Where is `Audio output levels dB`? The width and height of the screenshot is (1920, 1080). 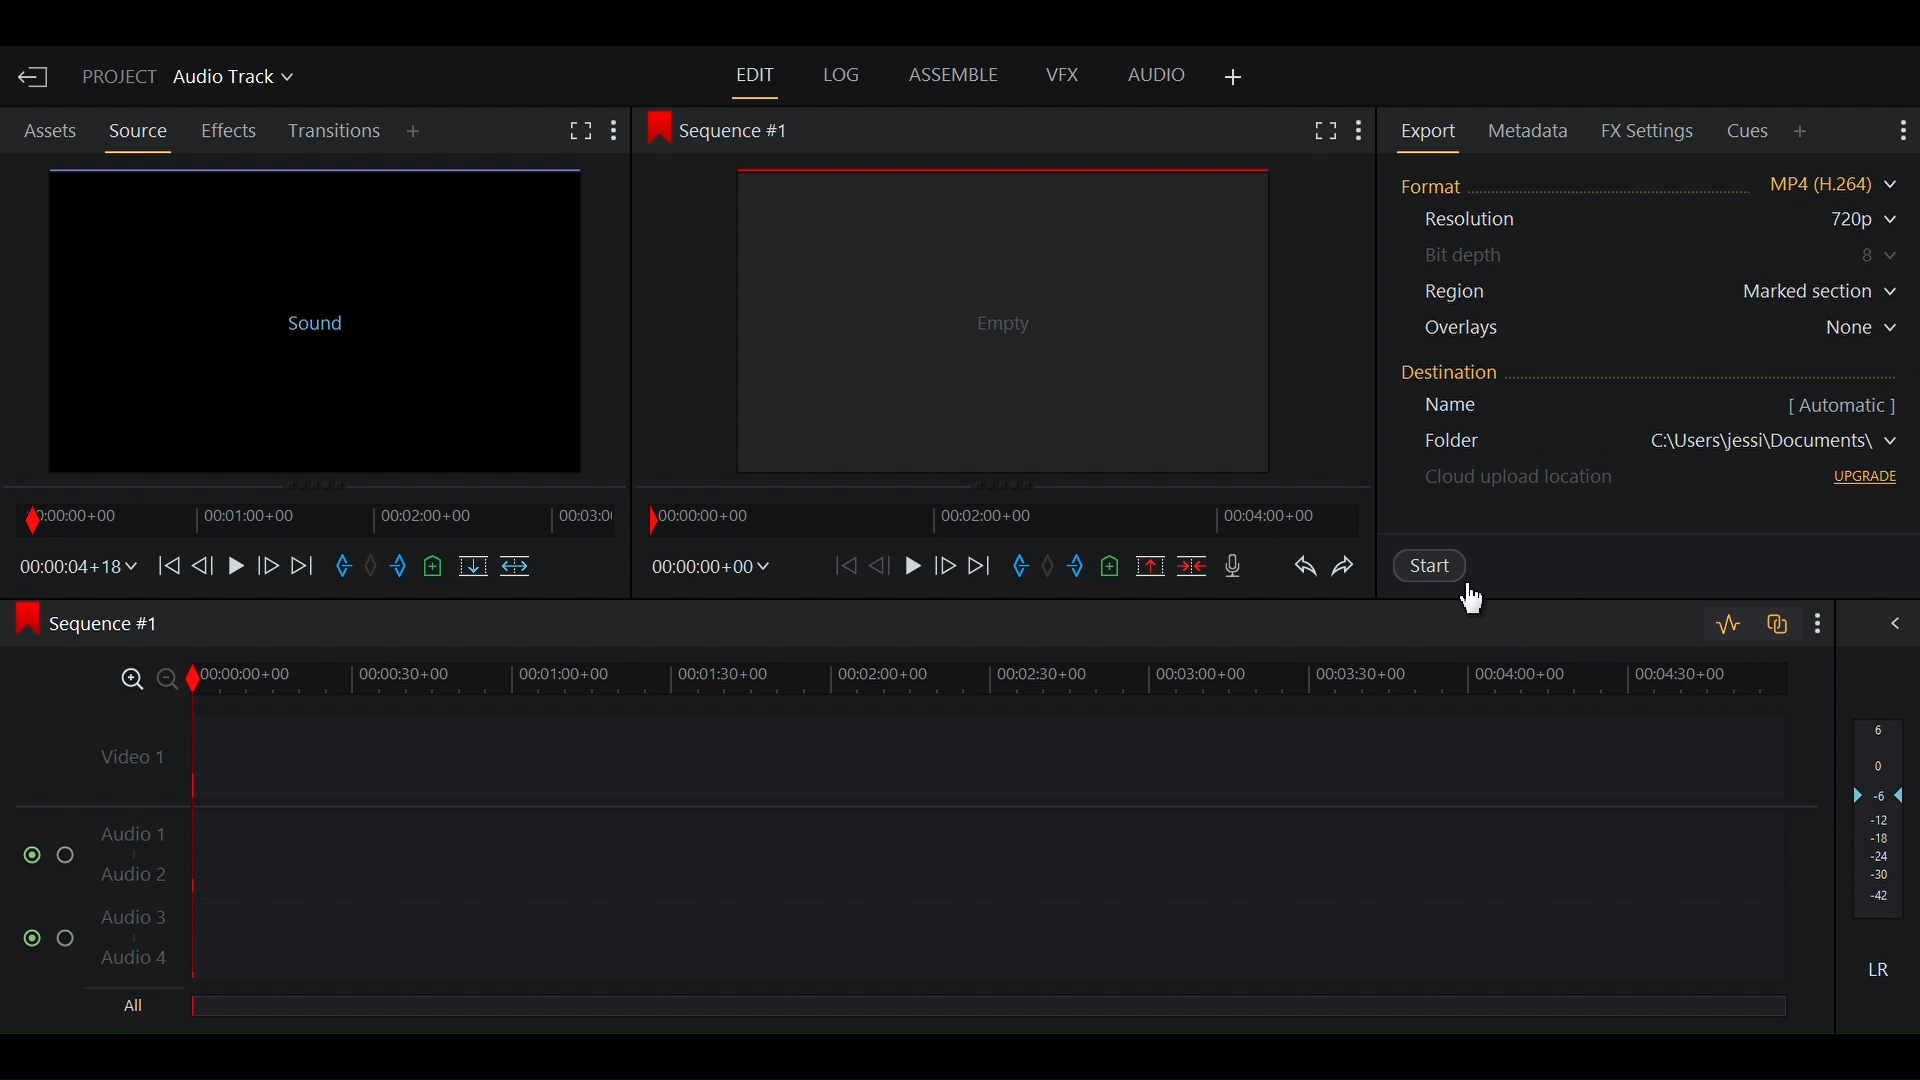
Audio output levels dB is located at coordinates (1879, 821).